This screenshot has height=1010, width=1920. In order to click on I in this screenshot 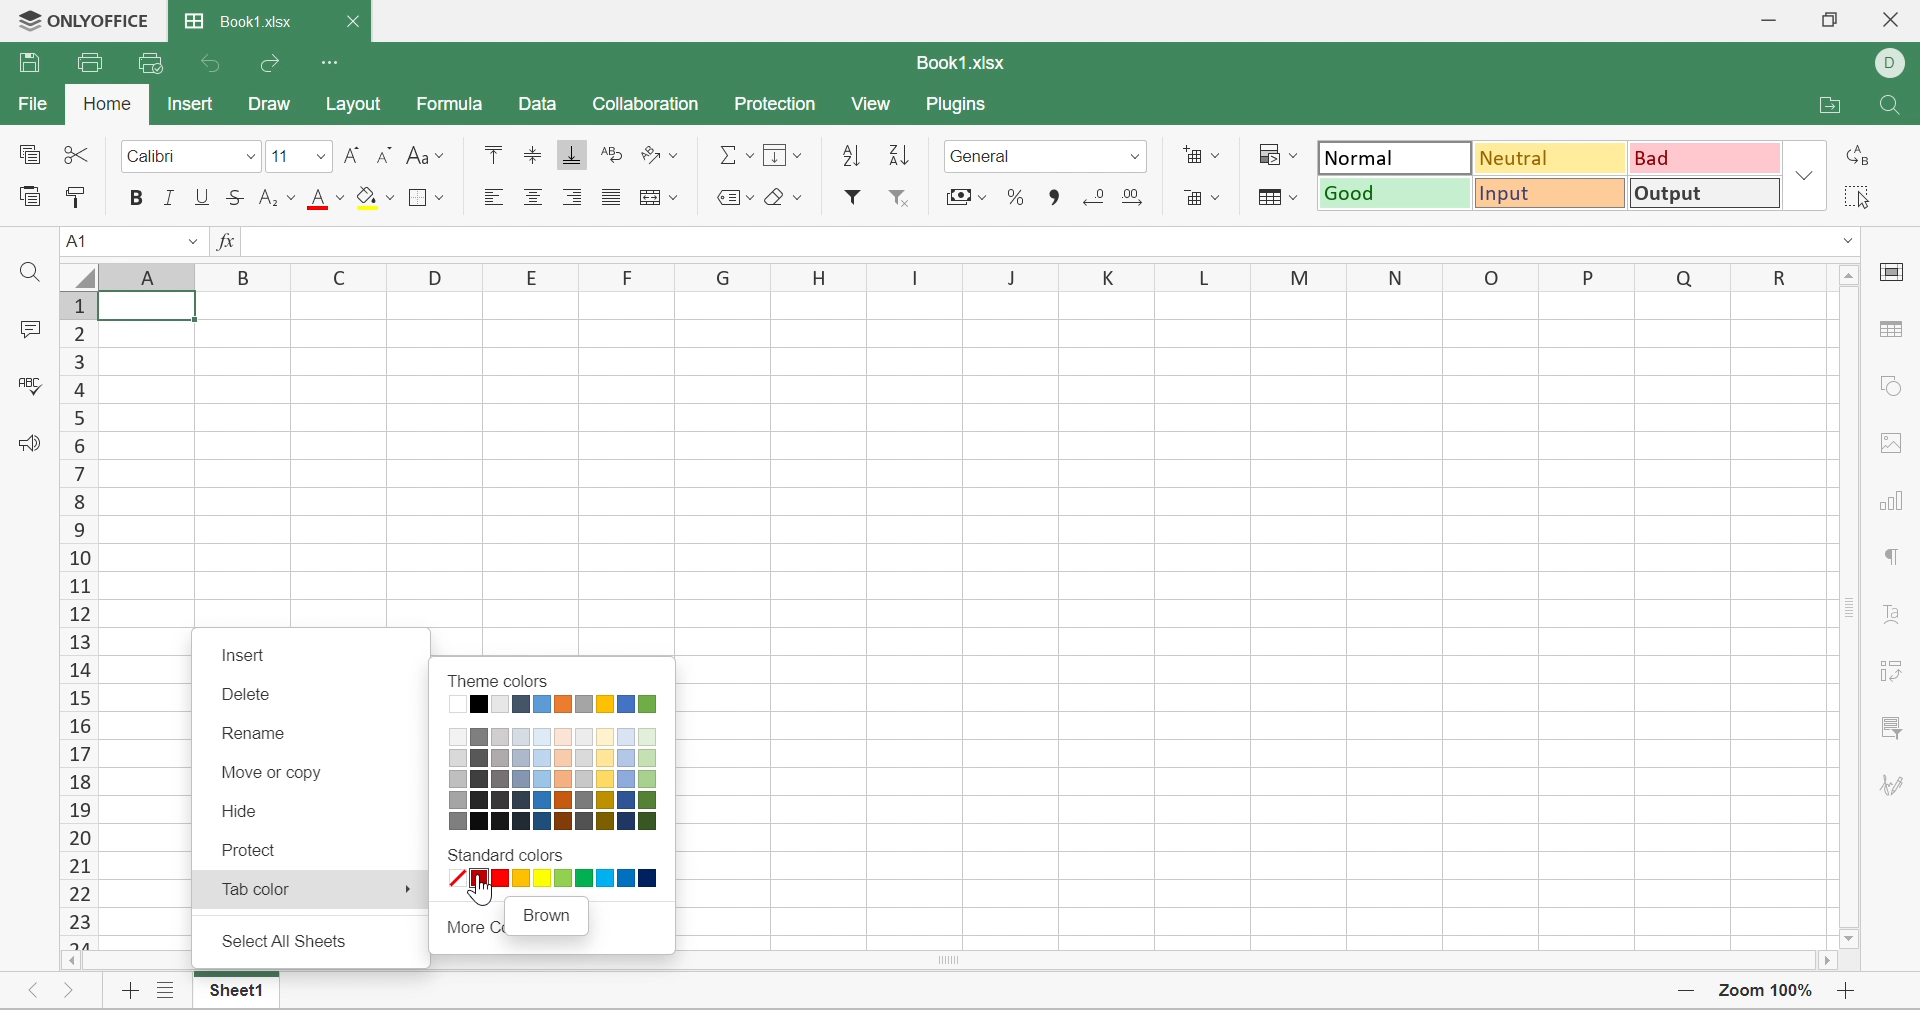, I will do `click(916, 274)`.